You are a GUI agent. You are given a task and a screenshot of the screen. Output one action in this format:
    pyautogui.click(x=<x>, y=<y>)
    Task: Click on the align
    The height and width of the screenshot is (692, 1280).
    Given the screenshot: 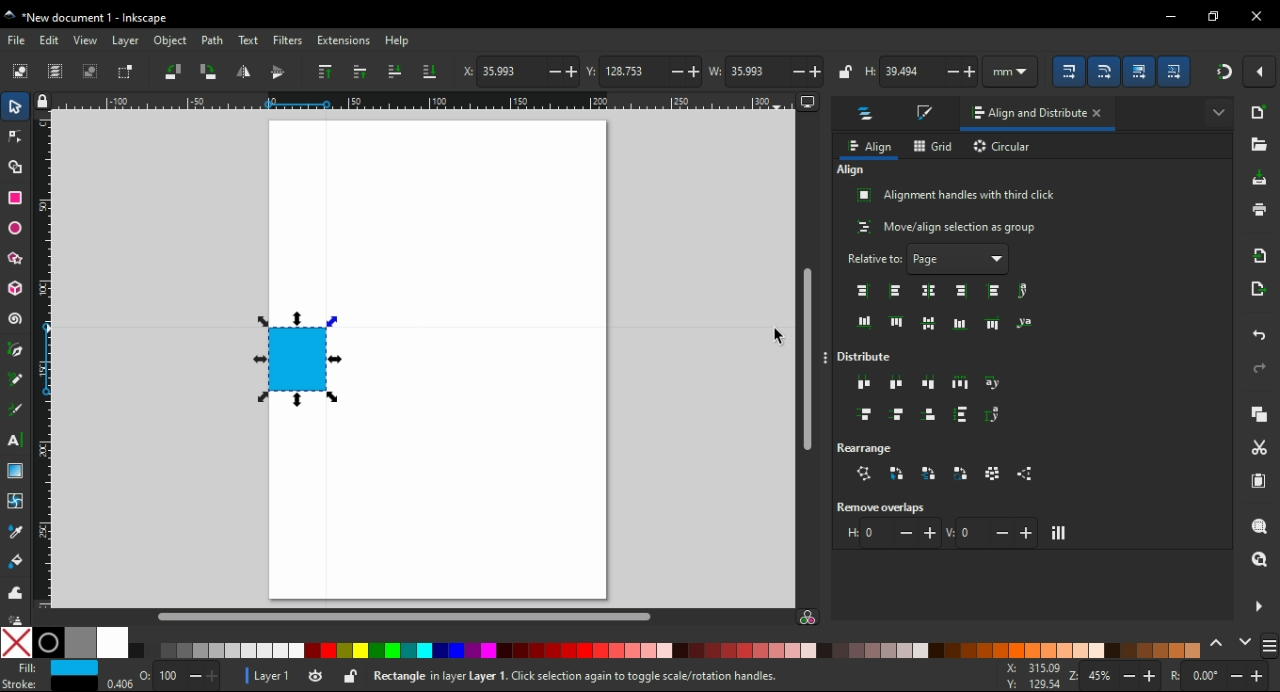 What is the action you would take?
    pyautogui.click(x=871, y=146)
    